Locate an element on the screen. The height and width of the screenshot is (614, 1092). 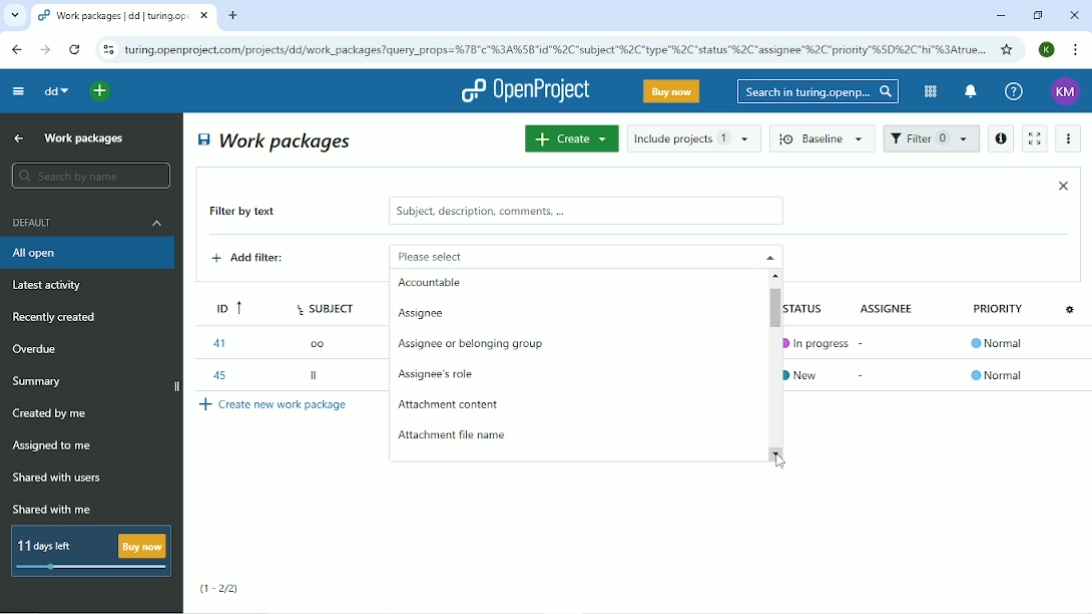
Include projects 1 is located at coordinates (694, 138).